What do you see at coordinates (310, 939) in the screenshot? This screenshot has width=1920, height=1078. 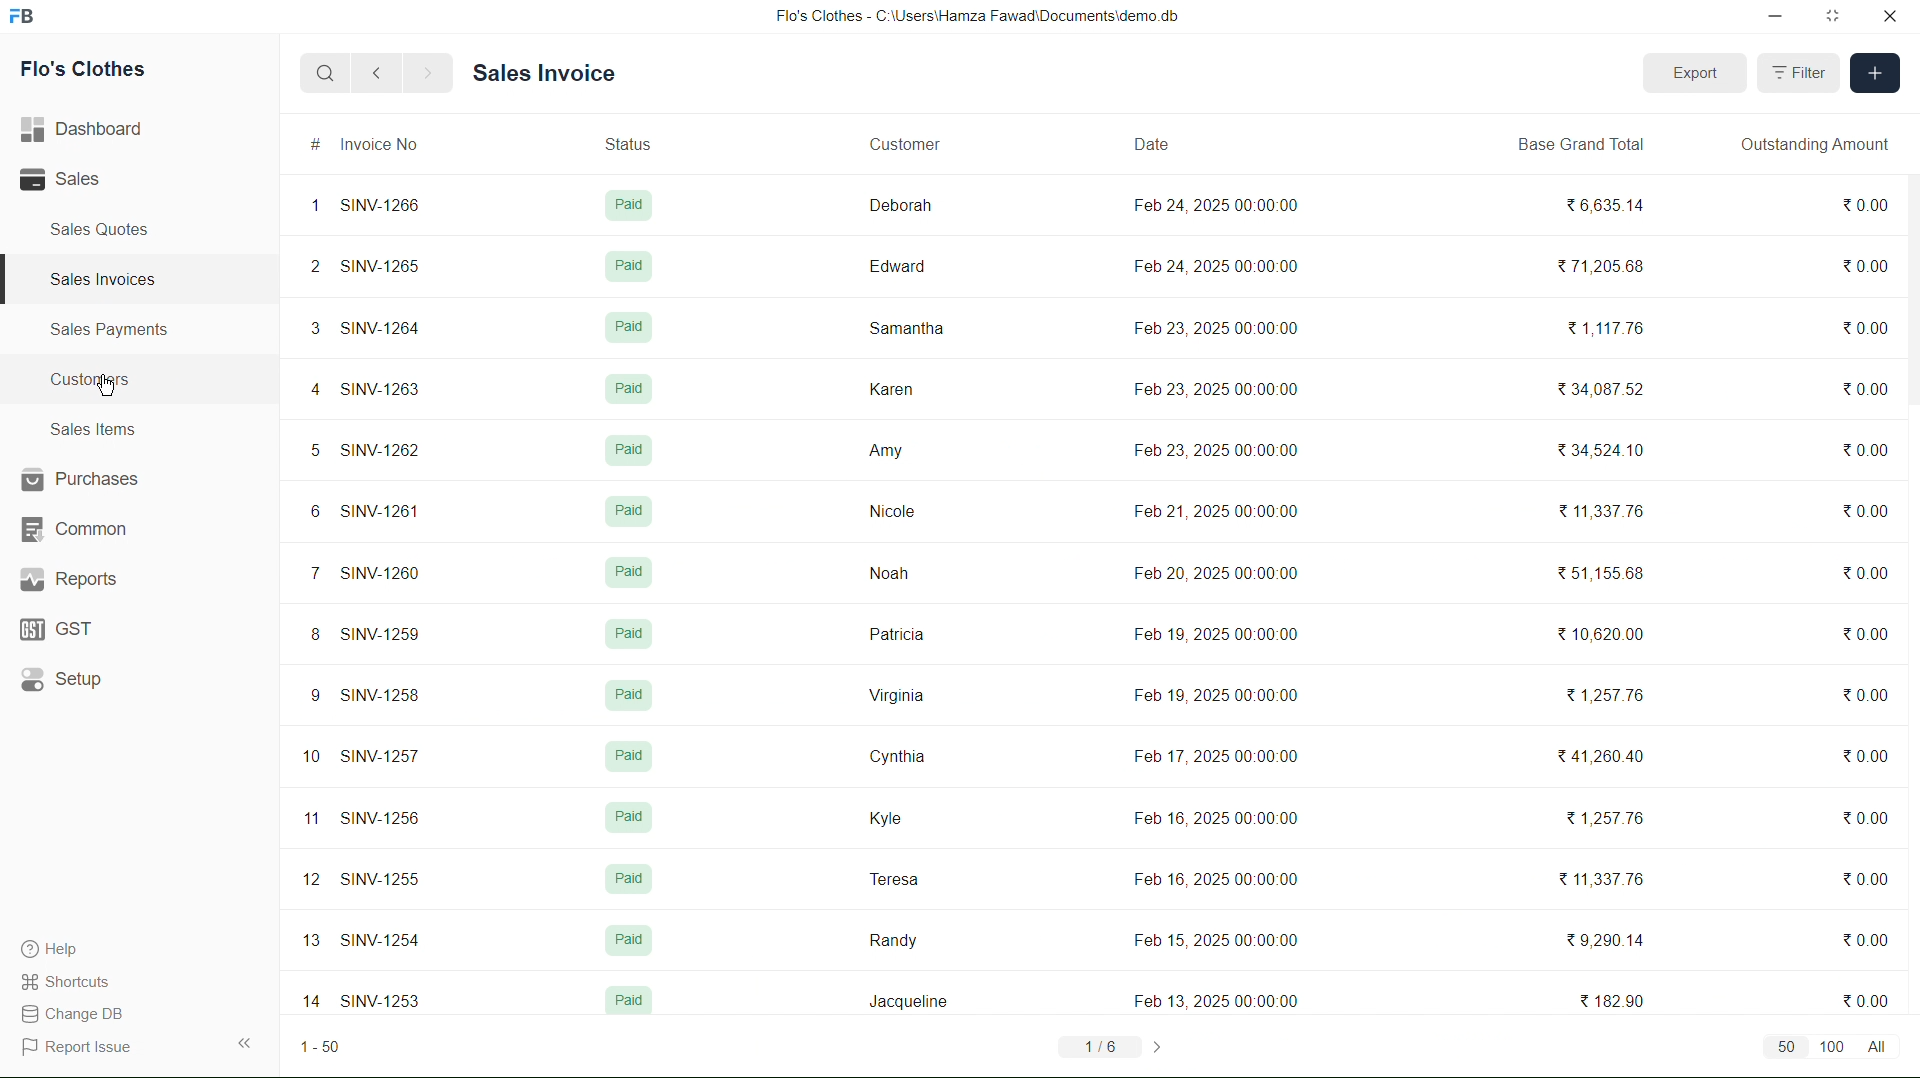 I see `13` at bounding box center [310, 939].